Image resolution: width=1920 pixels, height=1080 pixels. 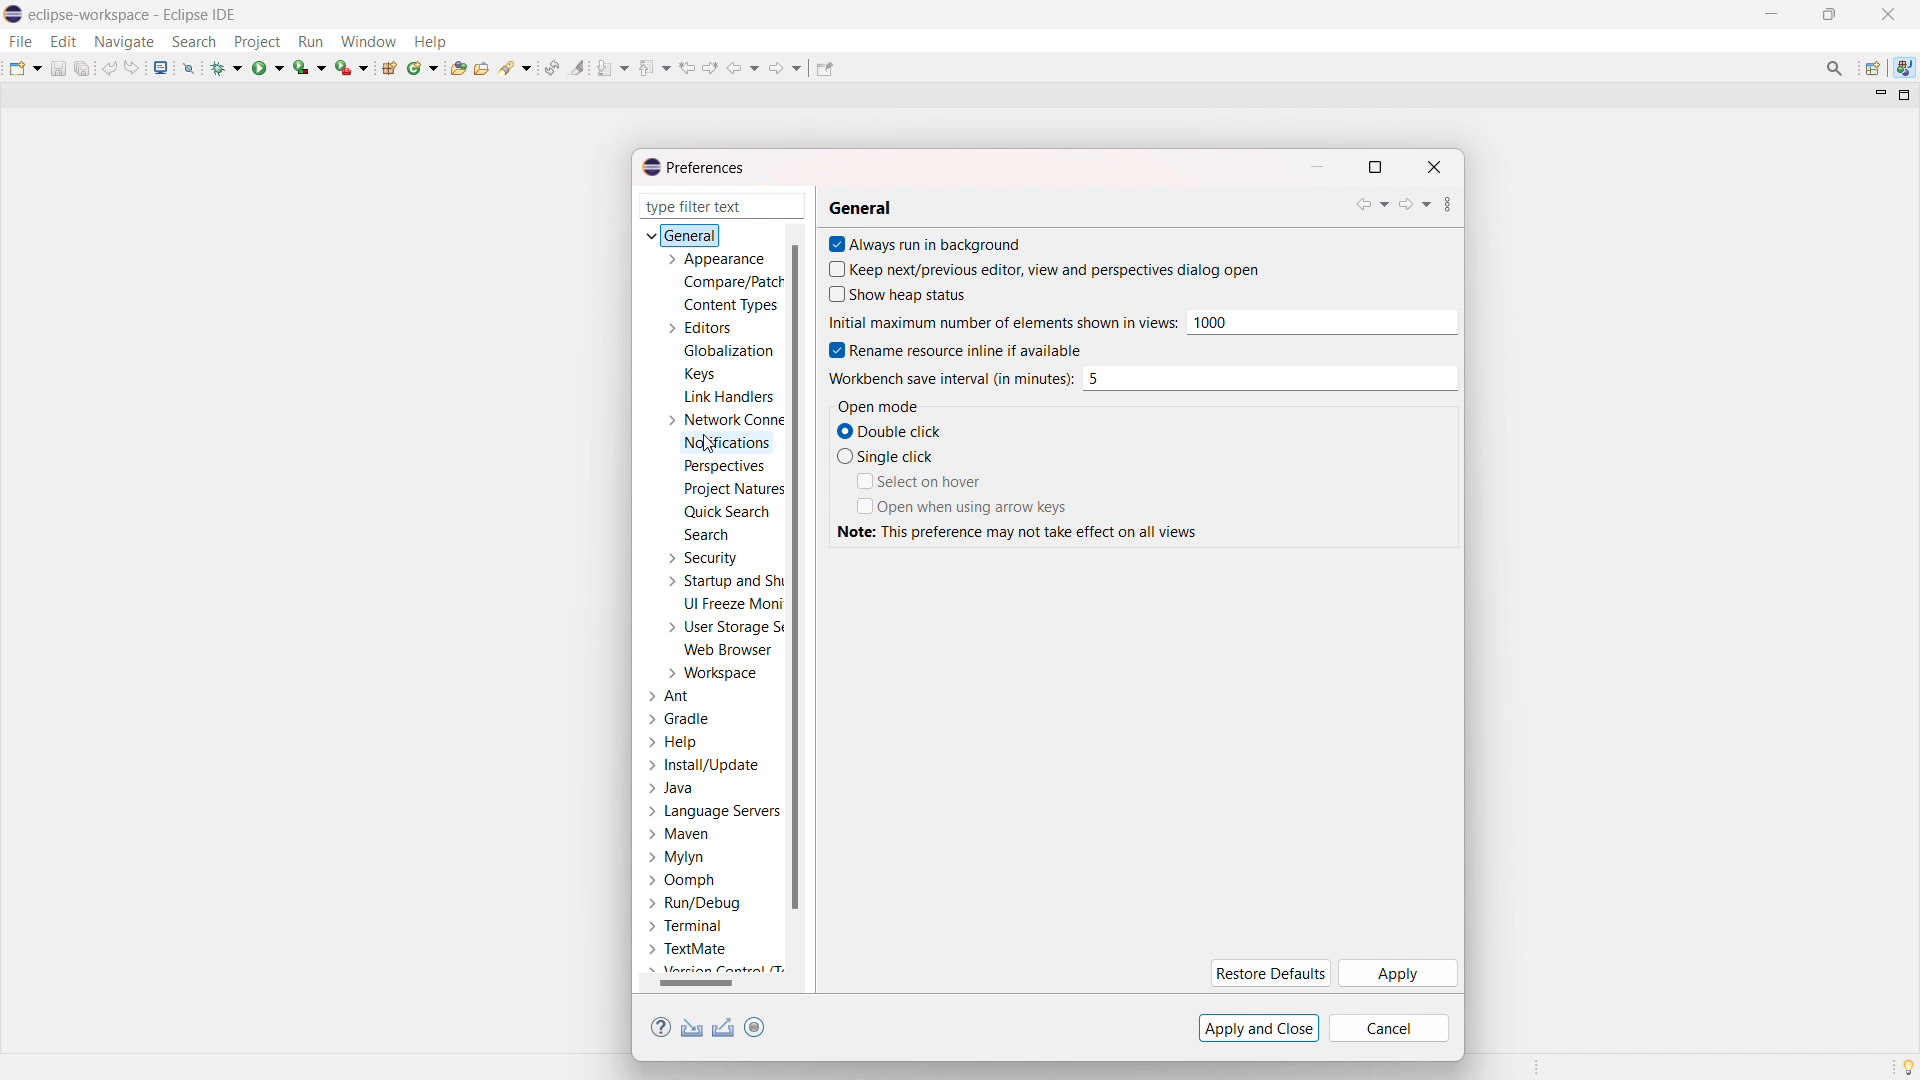 What do you see at coordinates (1372, 204) in the screenshot?
I see `back` at bounding box center [1372, 204].